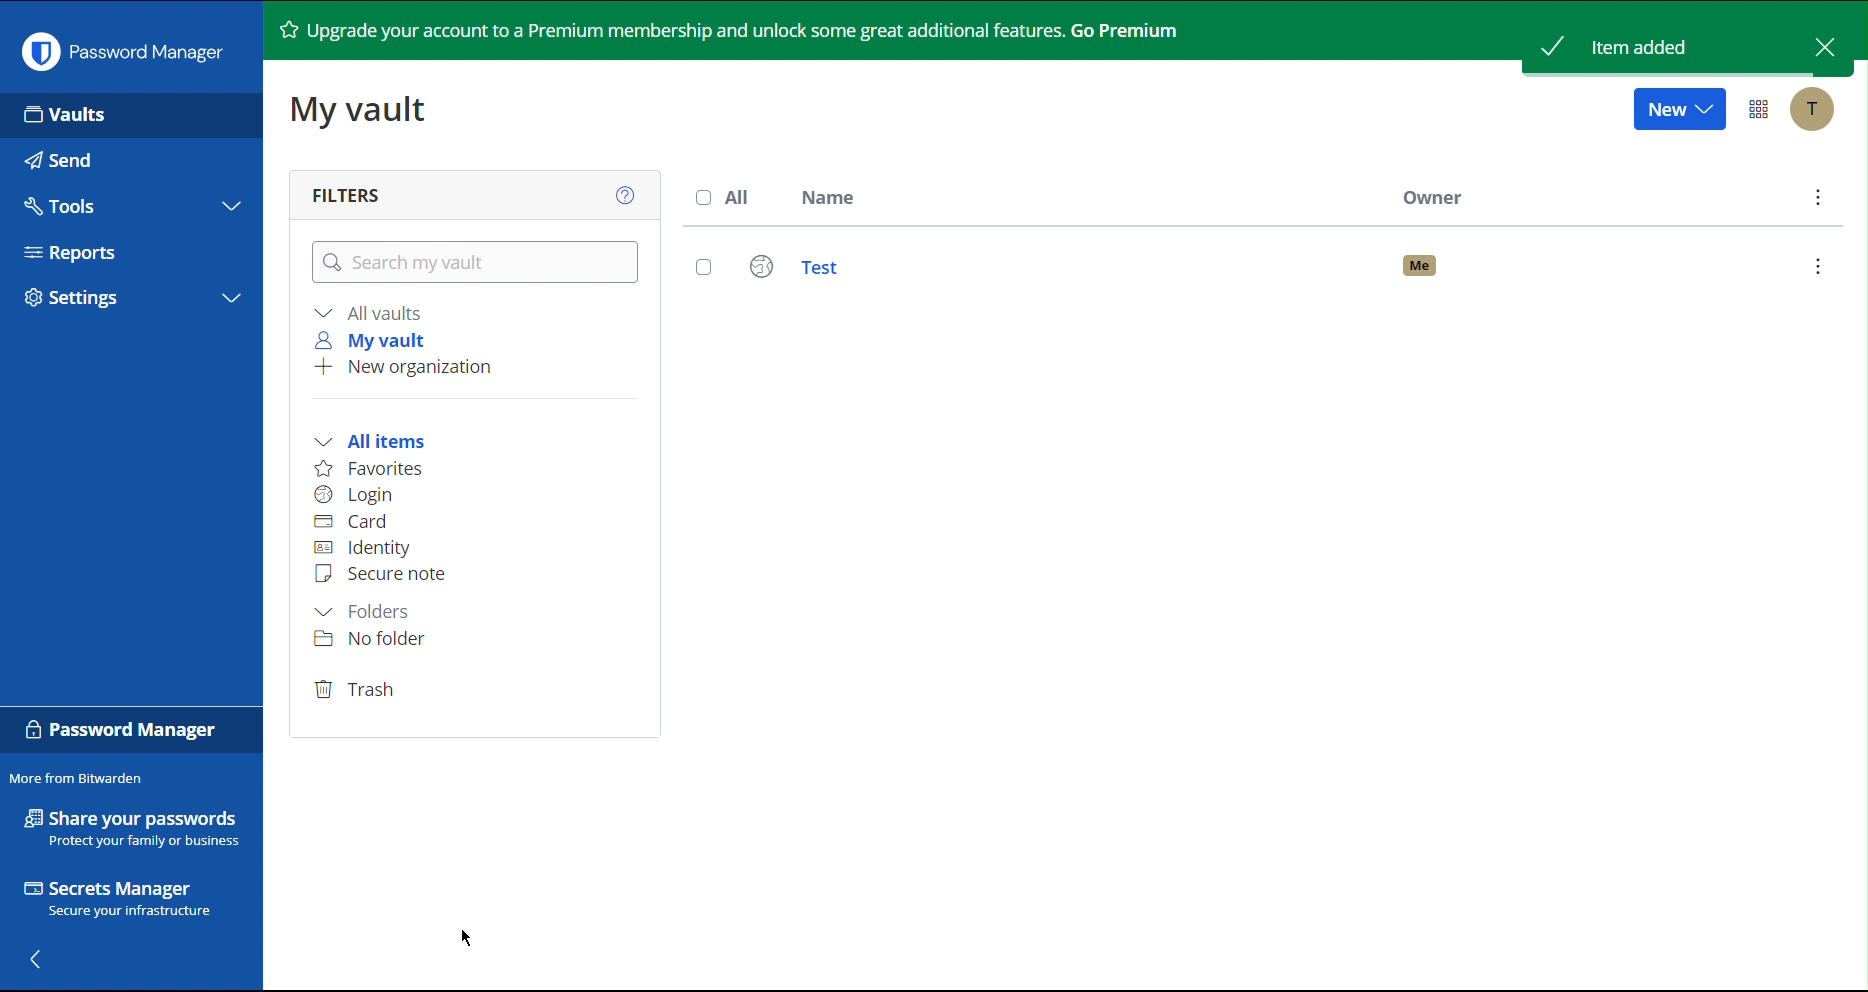 The width and height of the screenshot is (1868, 992). I want to click on Account, so click(1812, 111).